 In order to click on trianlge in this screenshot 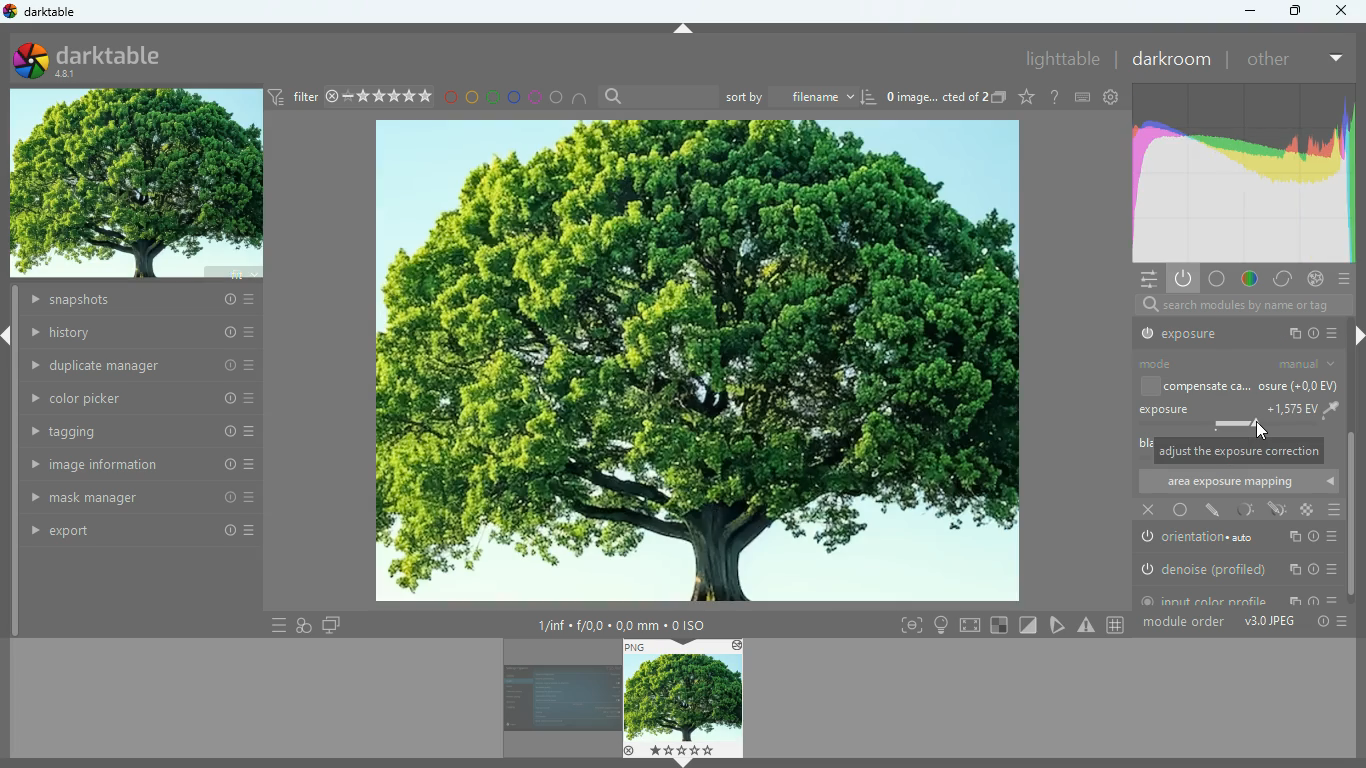, I will do `click(1055, 624)`.